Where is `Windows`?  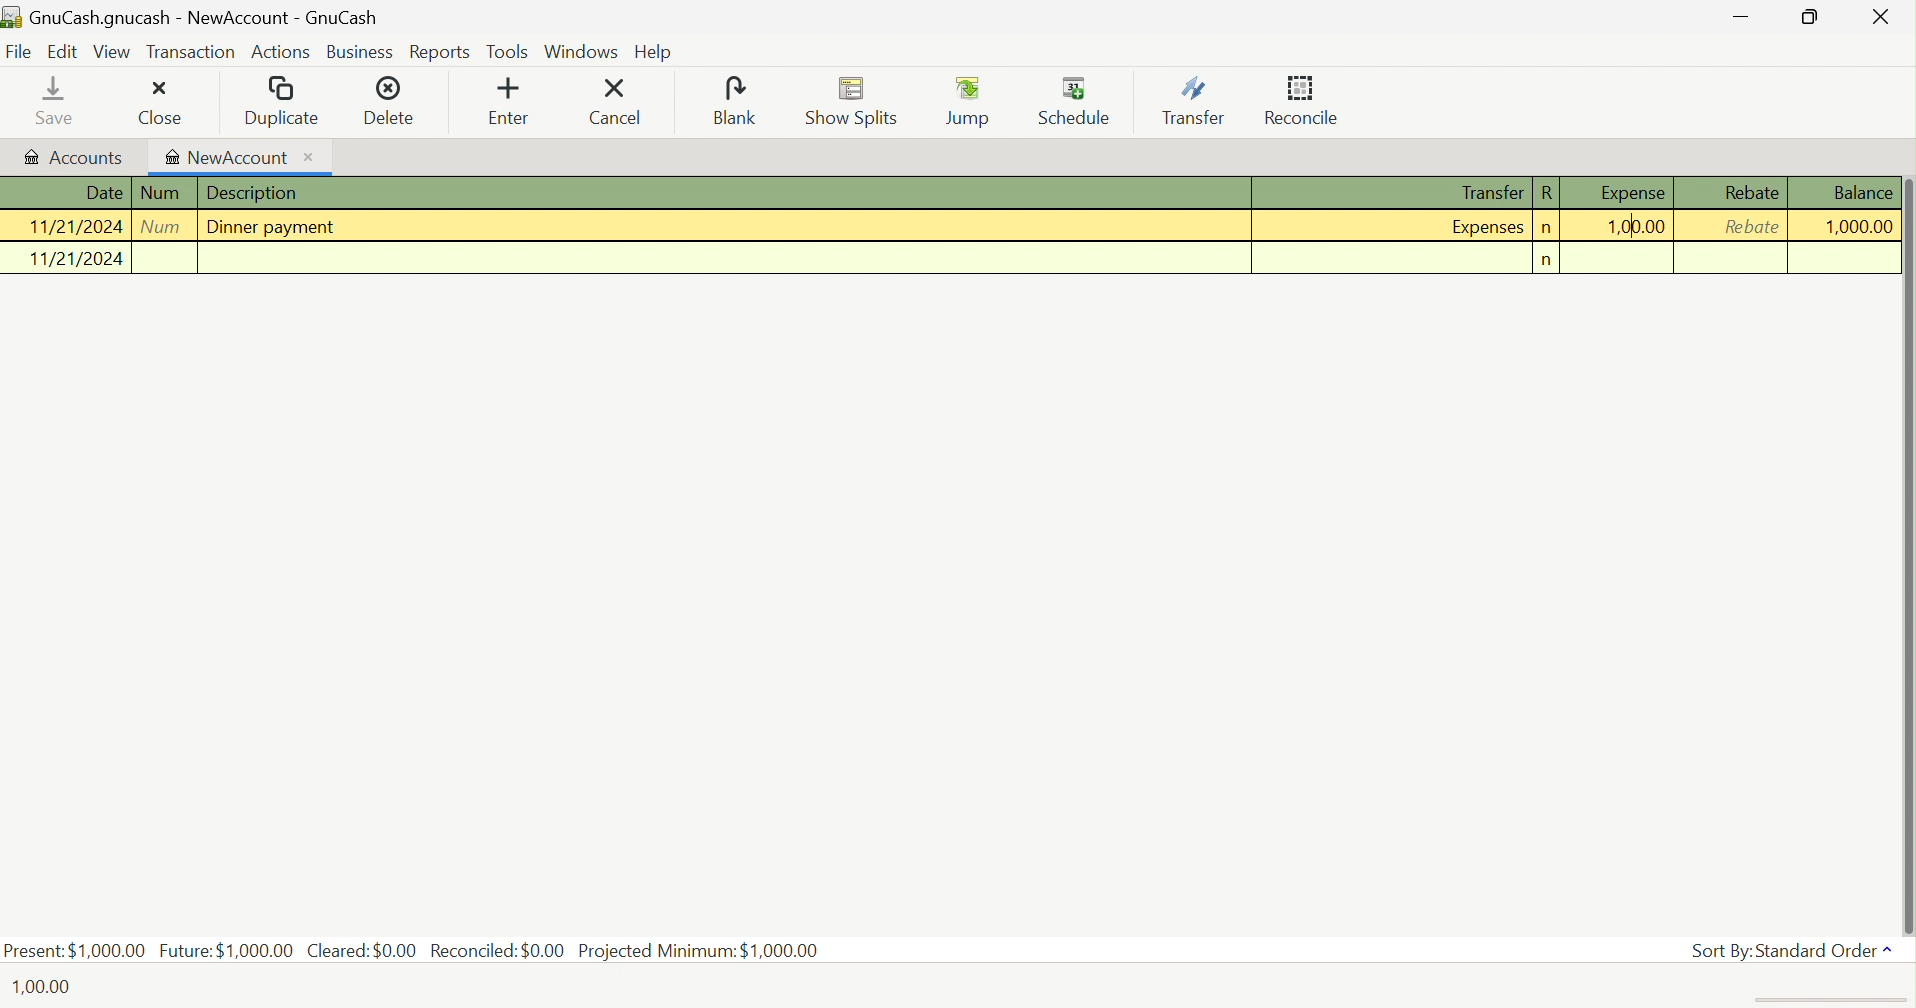 Windows is located at coordinates (581, 50).